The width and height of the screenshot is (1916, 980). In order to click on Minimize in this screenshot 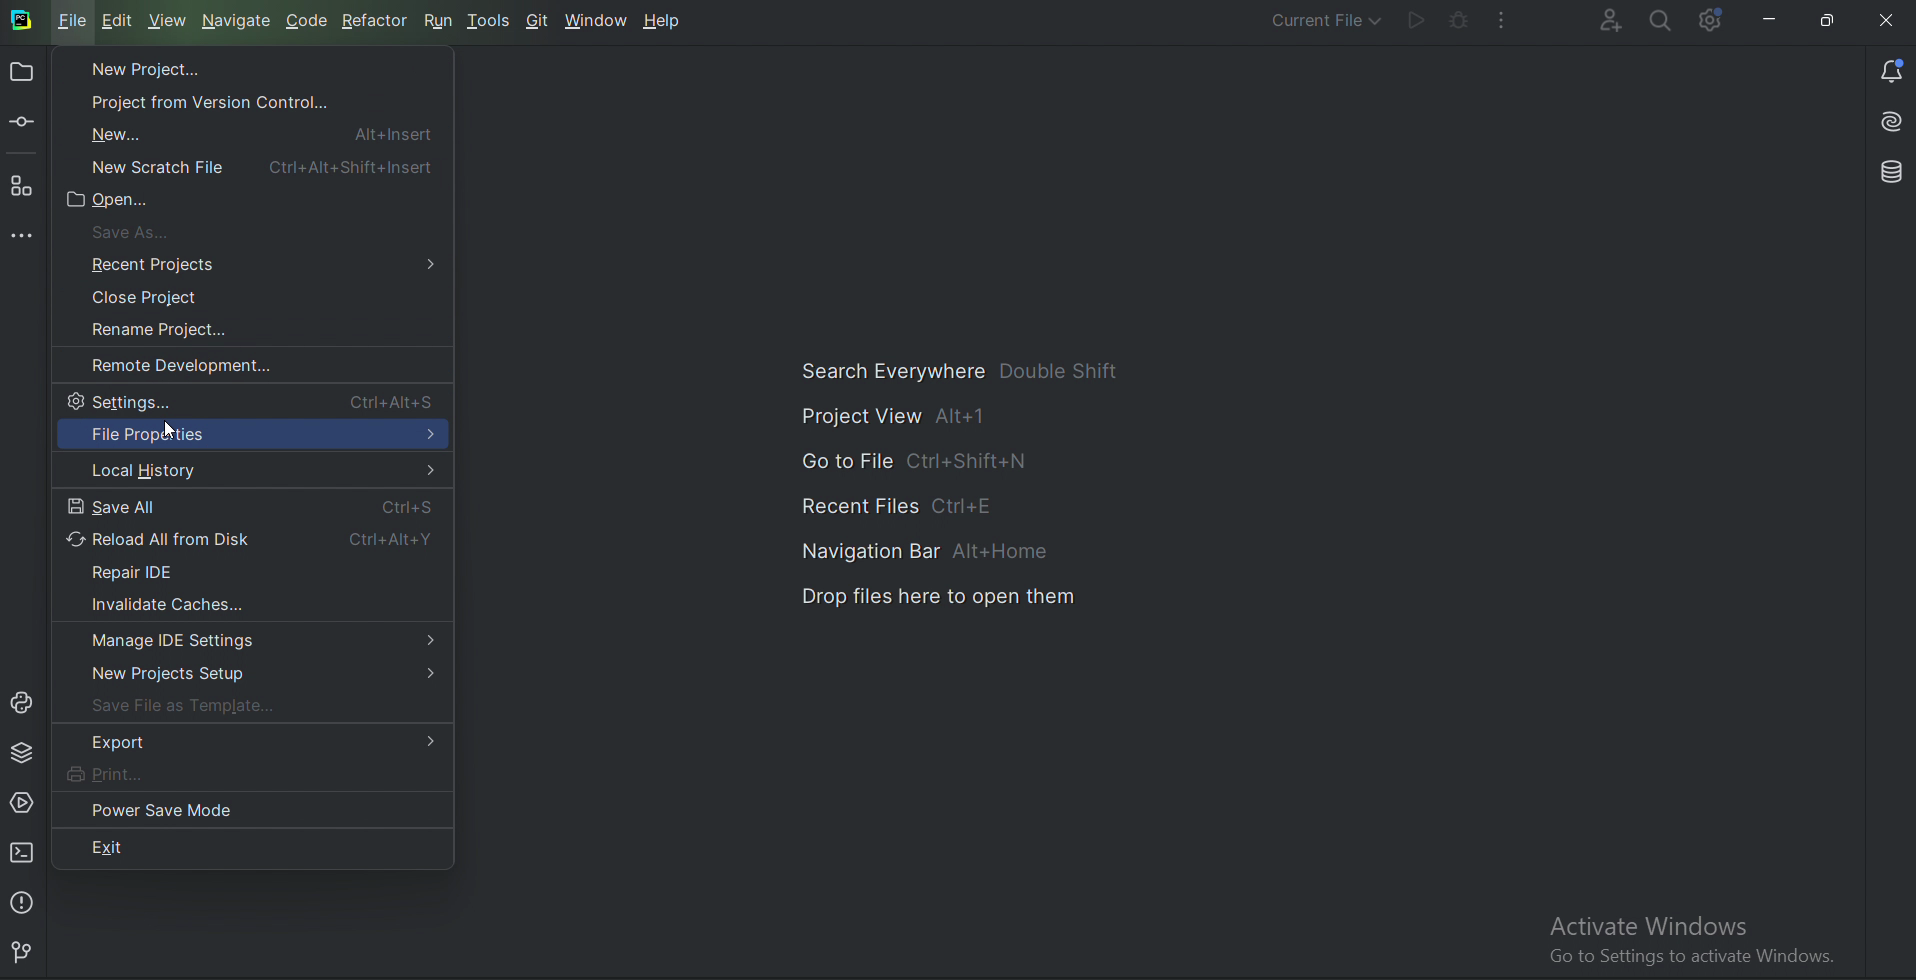, I will do `click(1771, 20)`.